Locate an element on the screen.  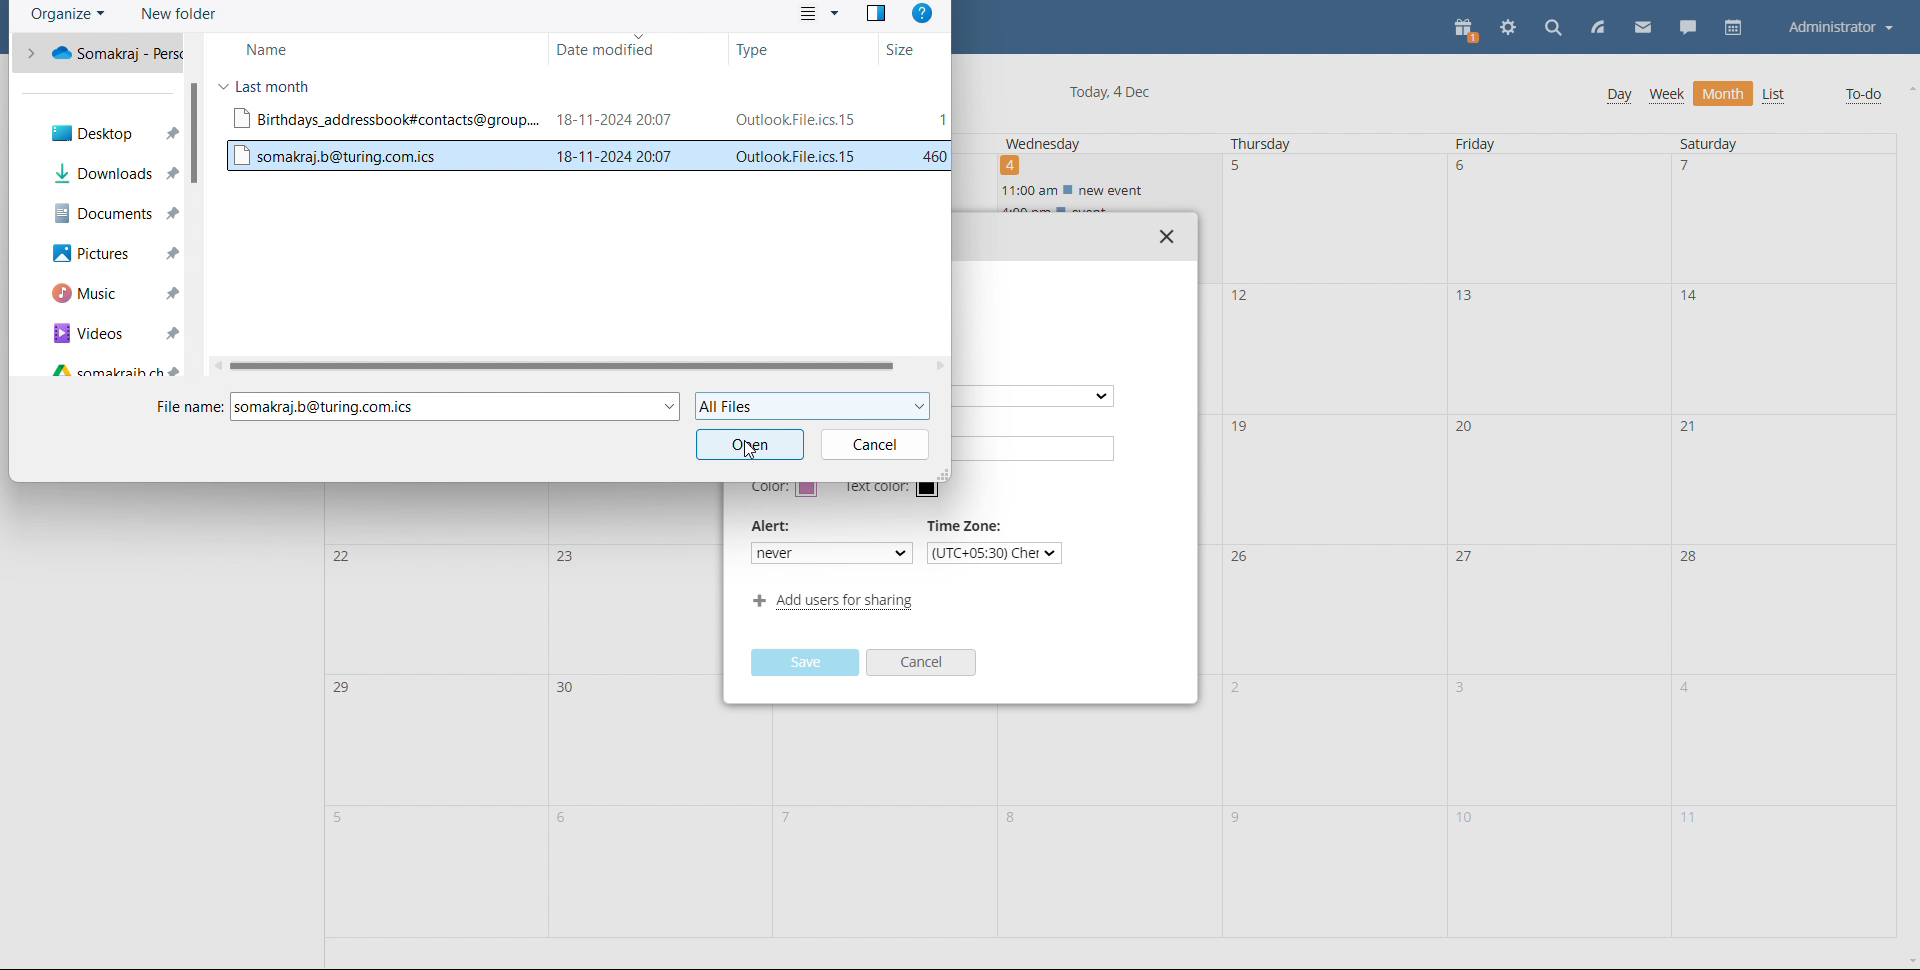
horizontal scrollbar is located at coordinates (558, 365).